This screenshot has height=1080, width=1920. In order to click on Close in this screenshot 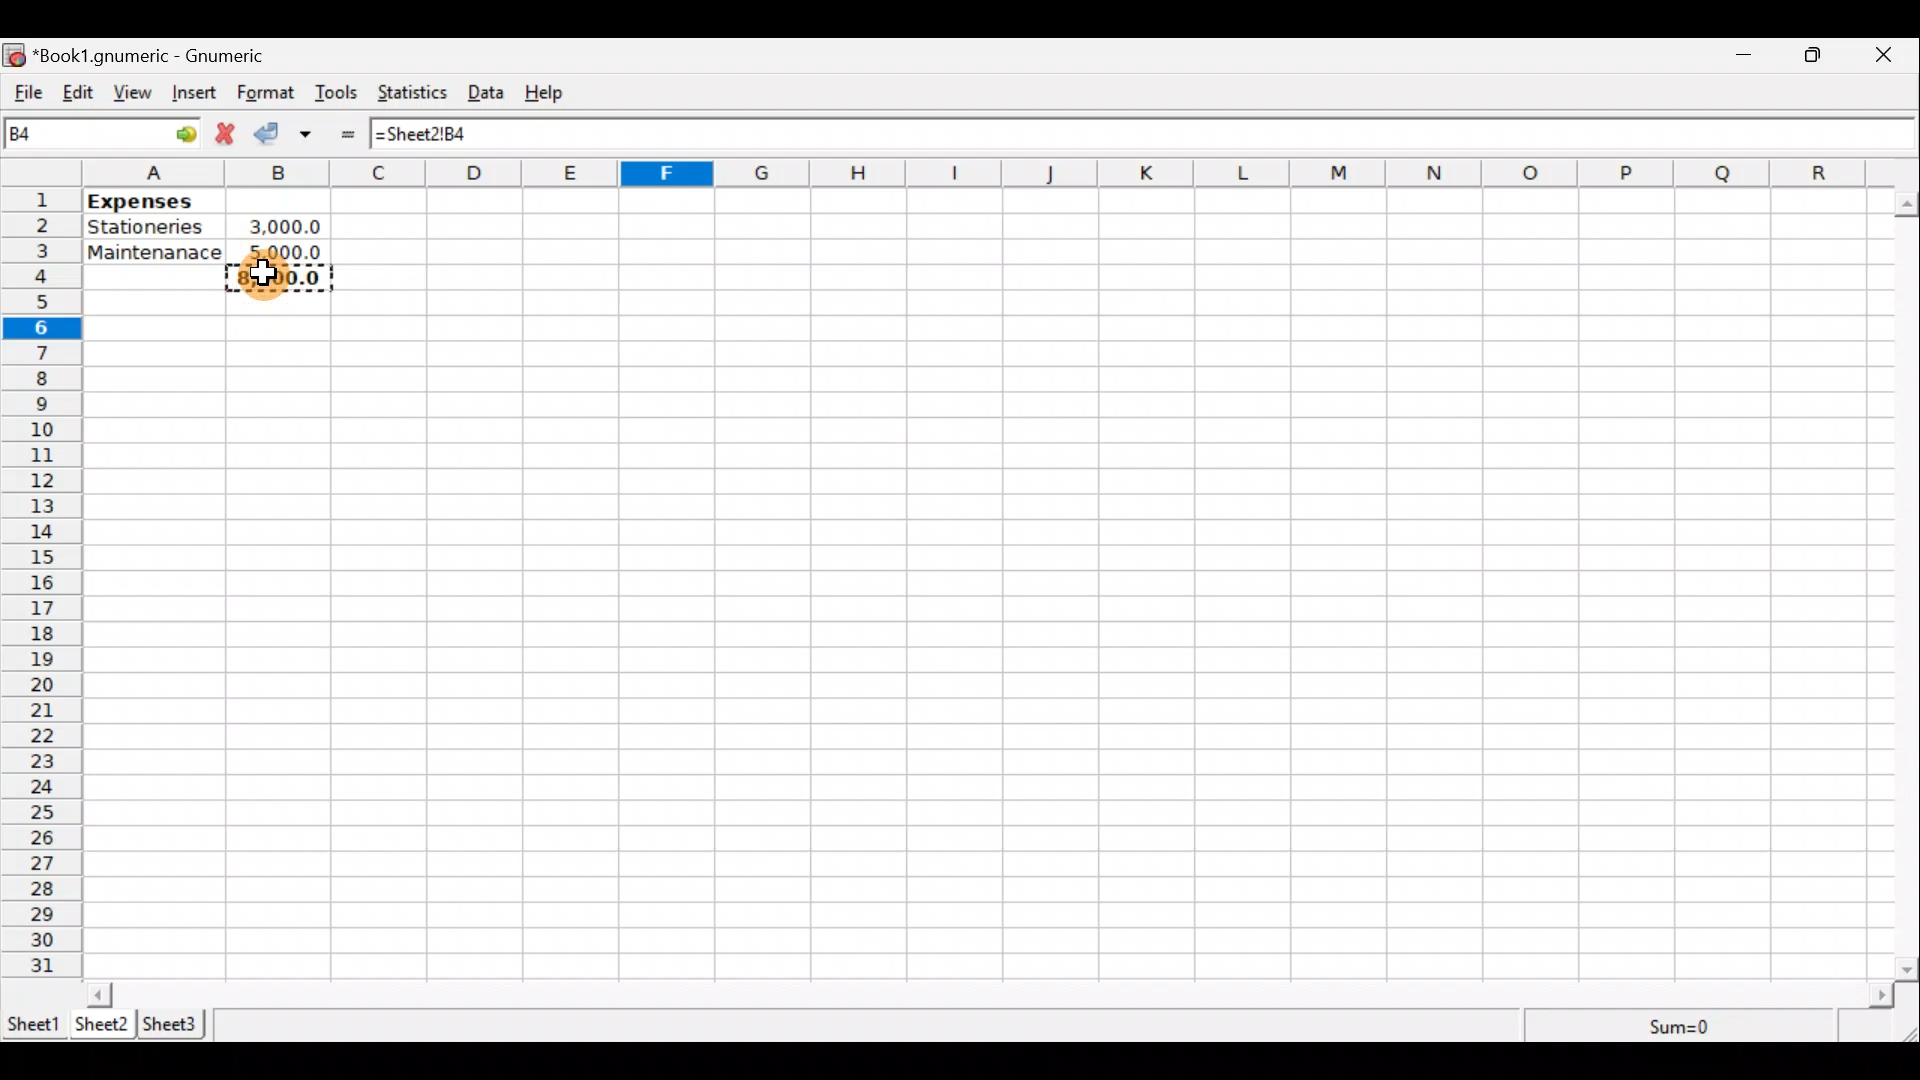, I will do `click(1892, 55)`.